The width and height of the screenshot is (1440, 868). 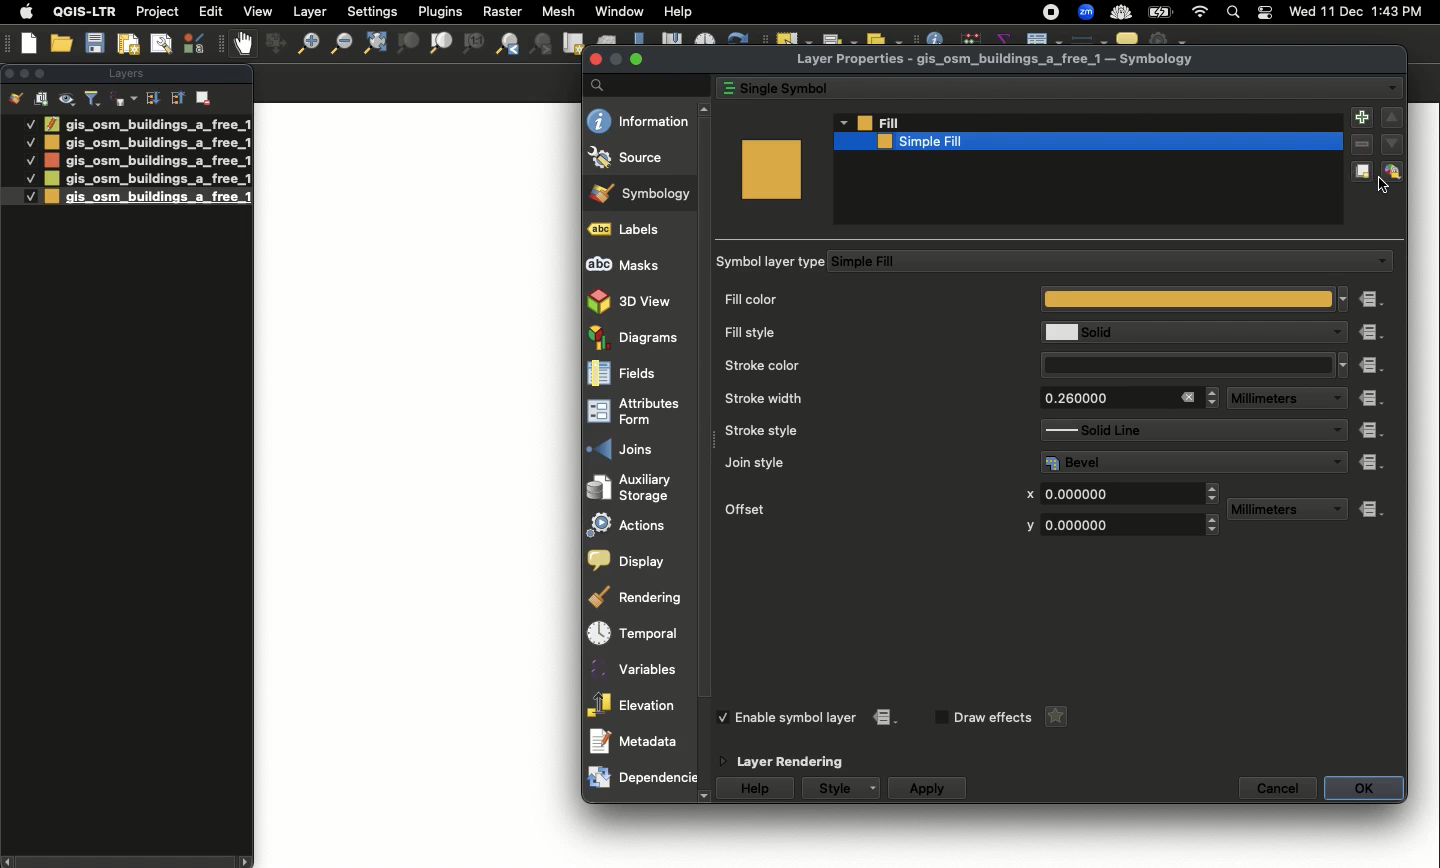 I want to click on Temporal, so click(x=639, y=634).